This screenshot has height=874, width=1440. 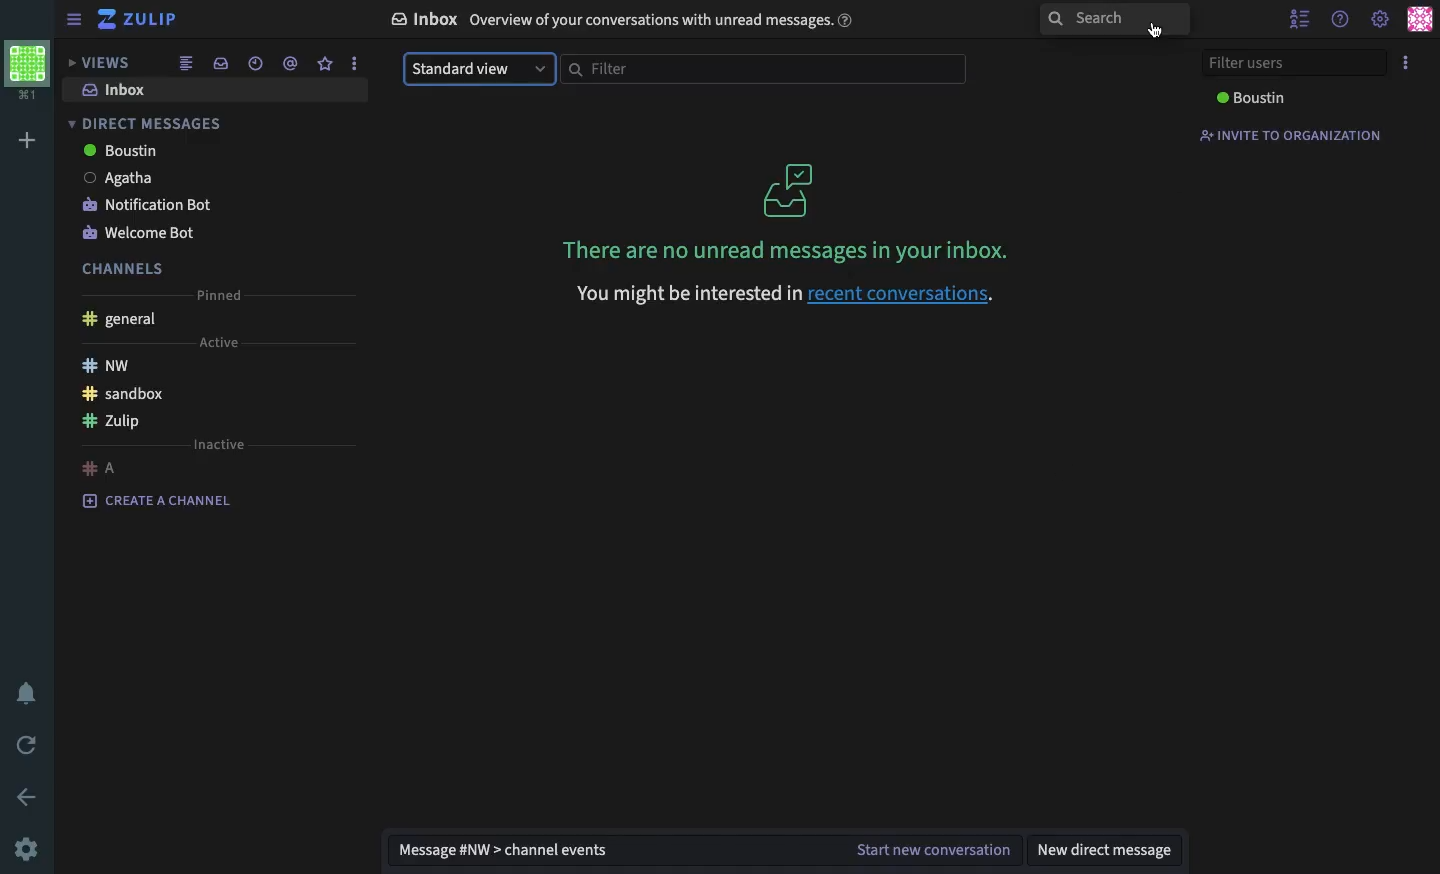 What do you see at coordinates (215, 343) in the screenshot?
I see `active` at bounding box center [215, 343].